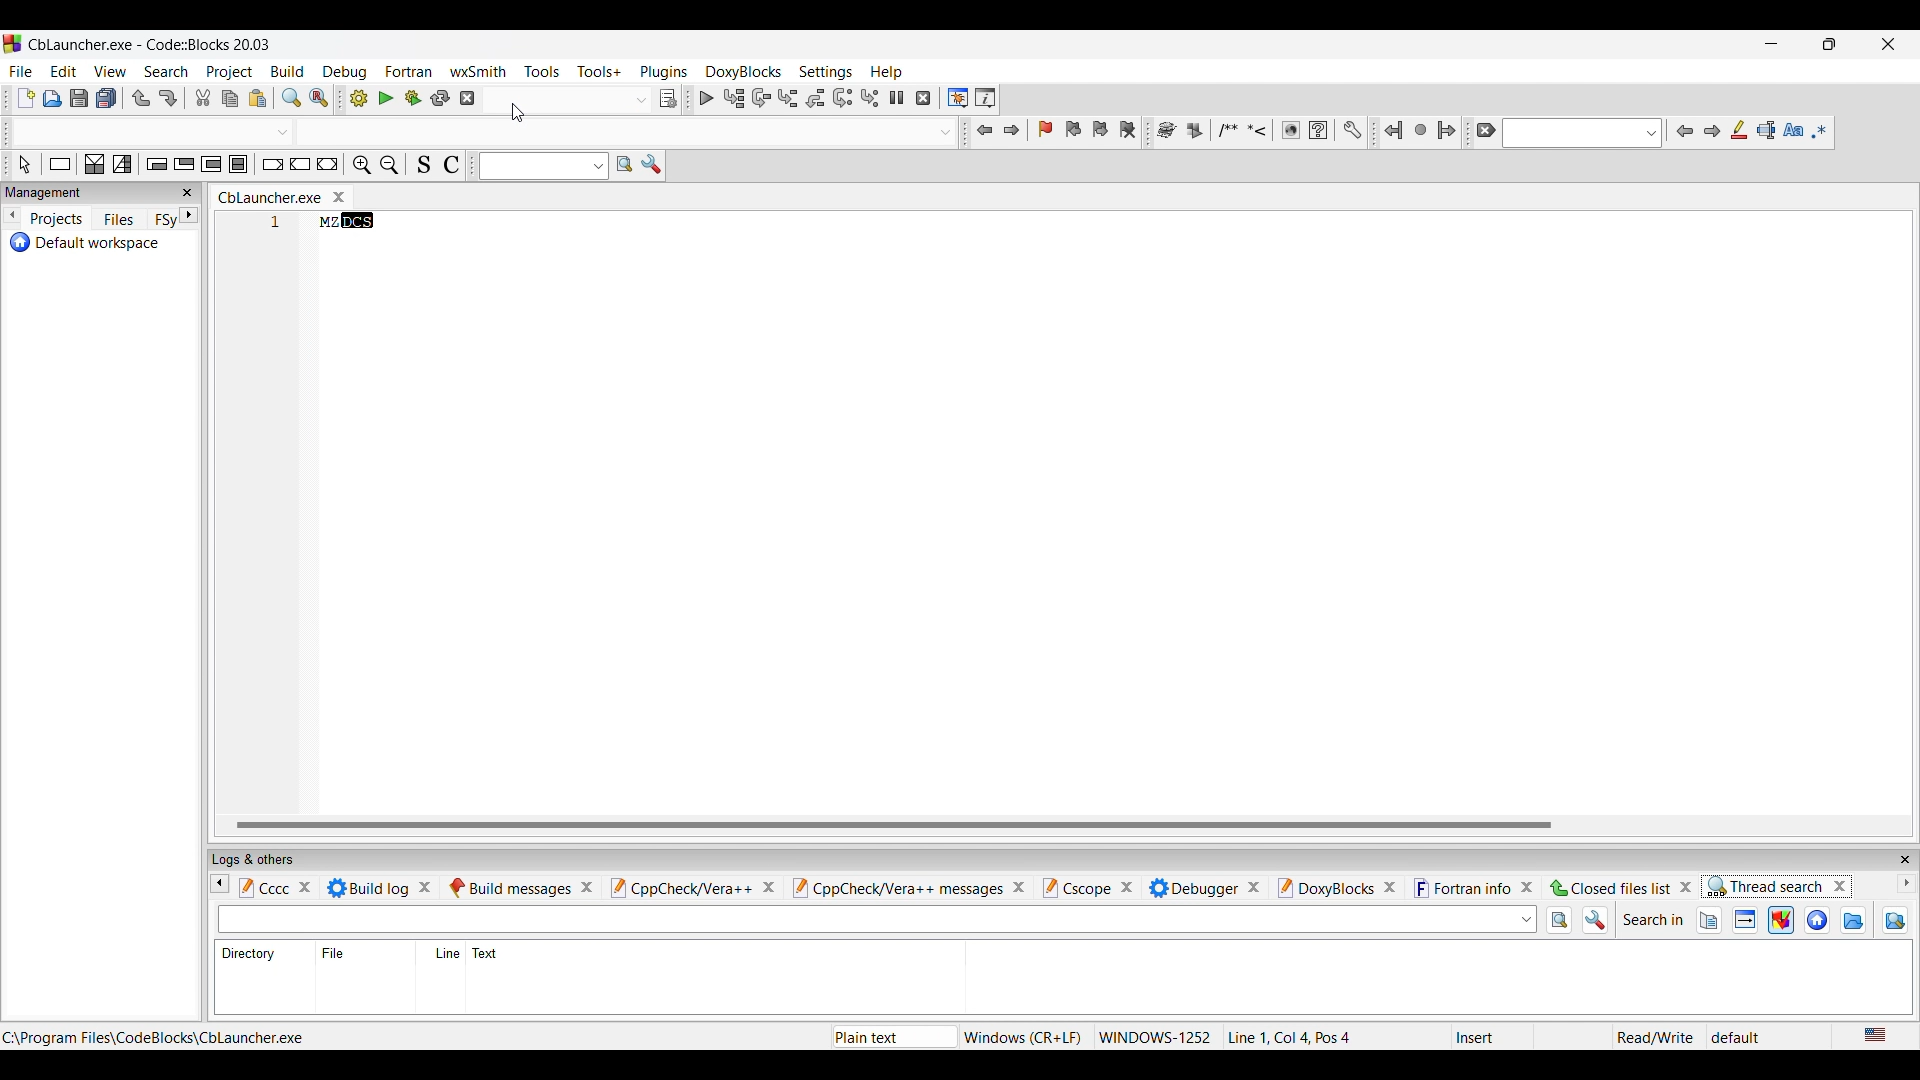  What do you see at coordinates (157, 164) in the screenshot?
I see `Entry condition loop` at bounding box center [157, 164].